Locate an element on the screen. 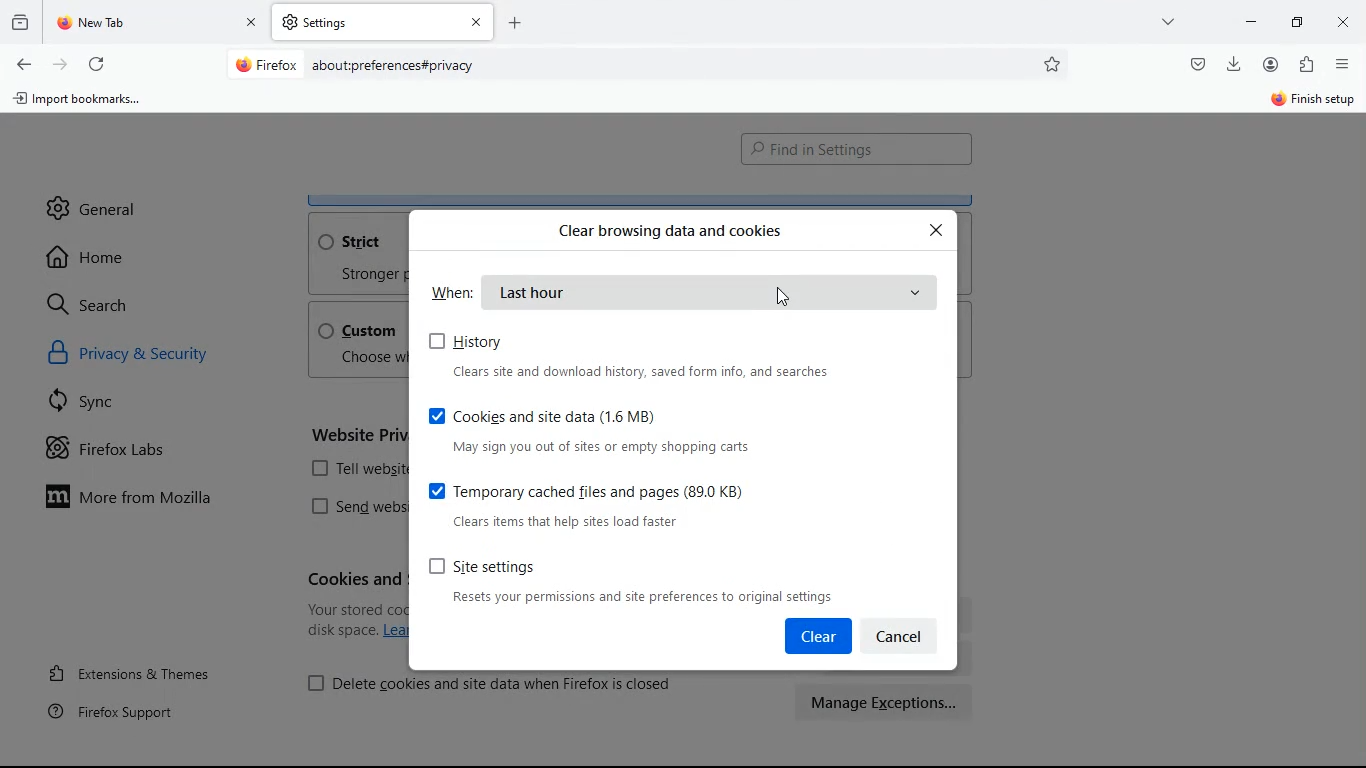  site settings is located at coordinates (641, 580).